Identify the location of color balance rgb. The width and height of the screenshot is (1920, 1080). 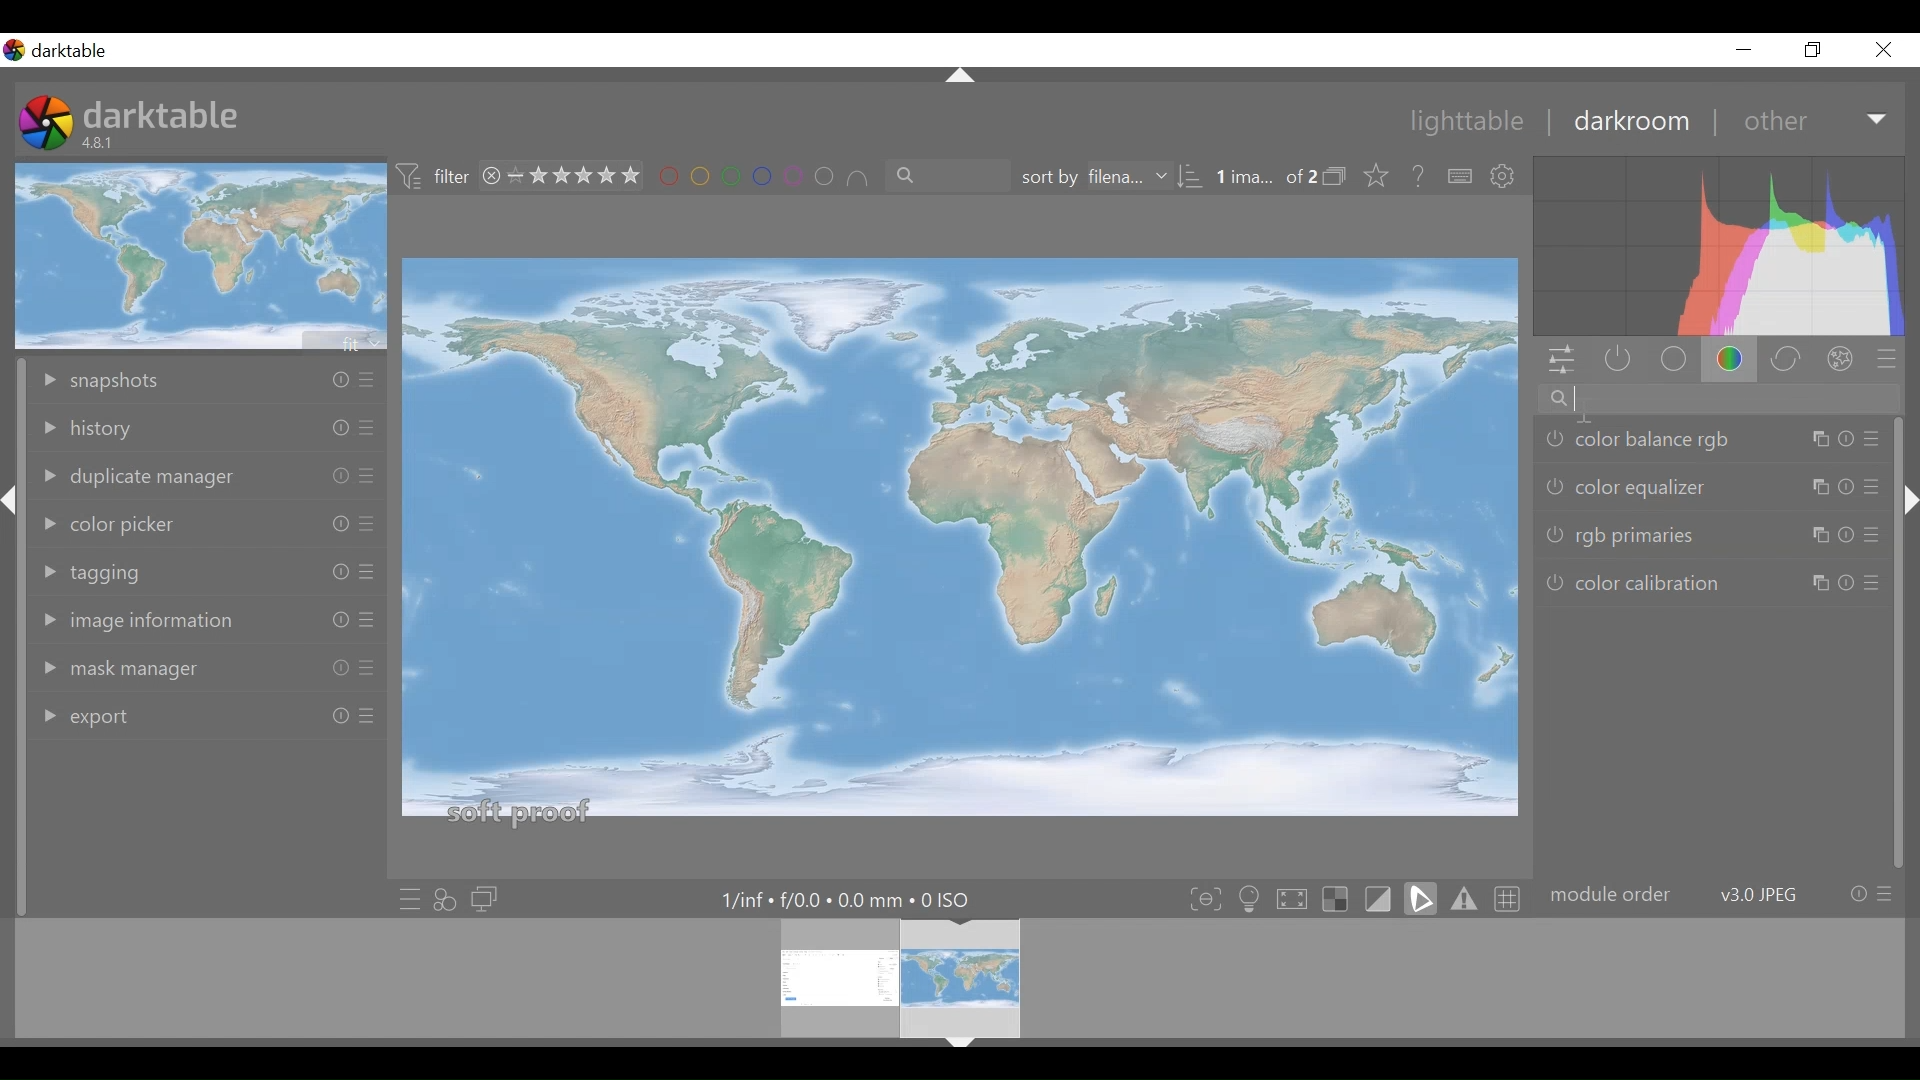
(1641, 443).